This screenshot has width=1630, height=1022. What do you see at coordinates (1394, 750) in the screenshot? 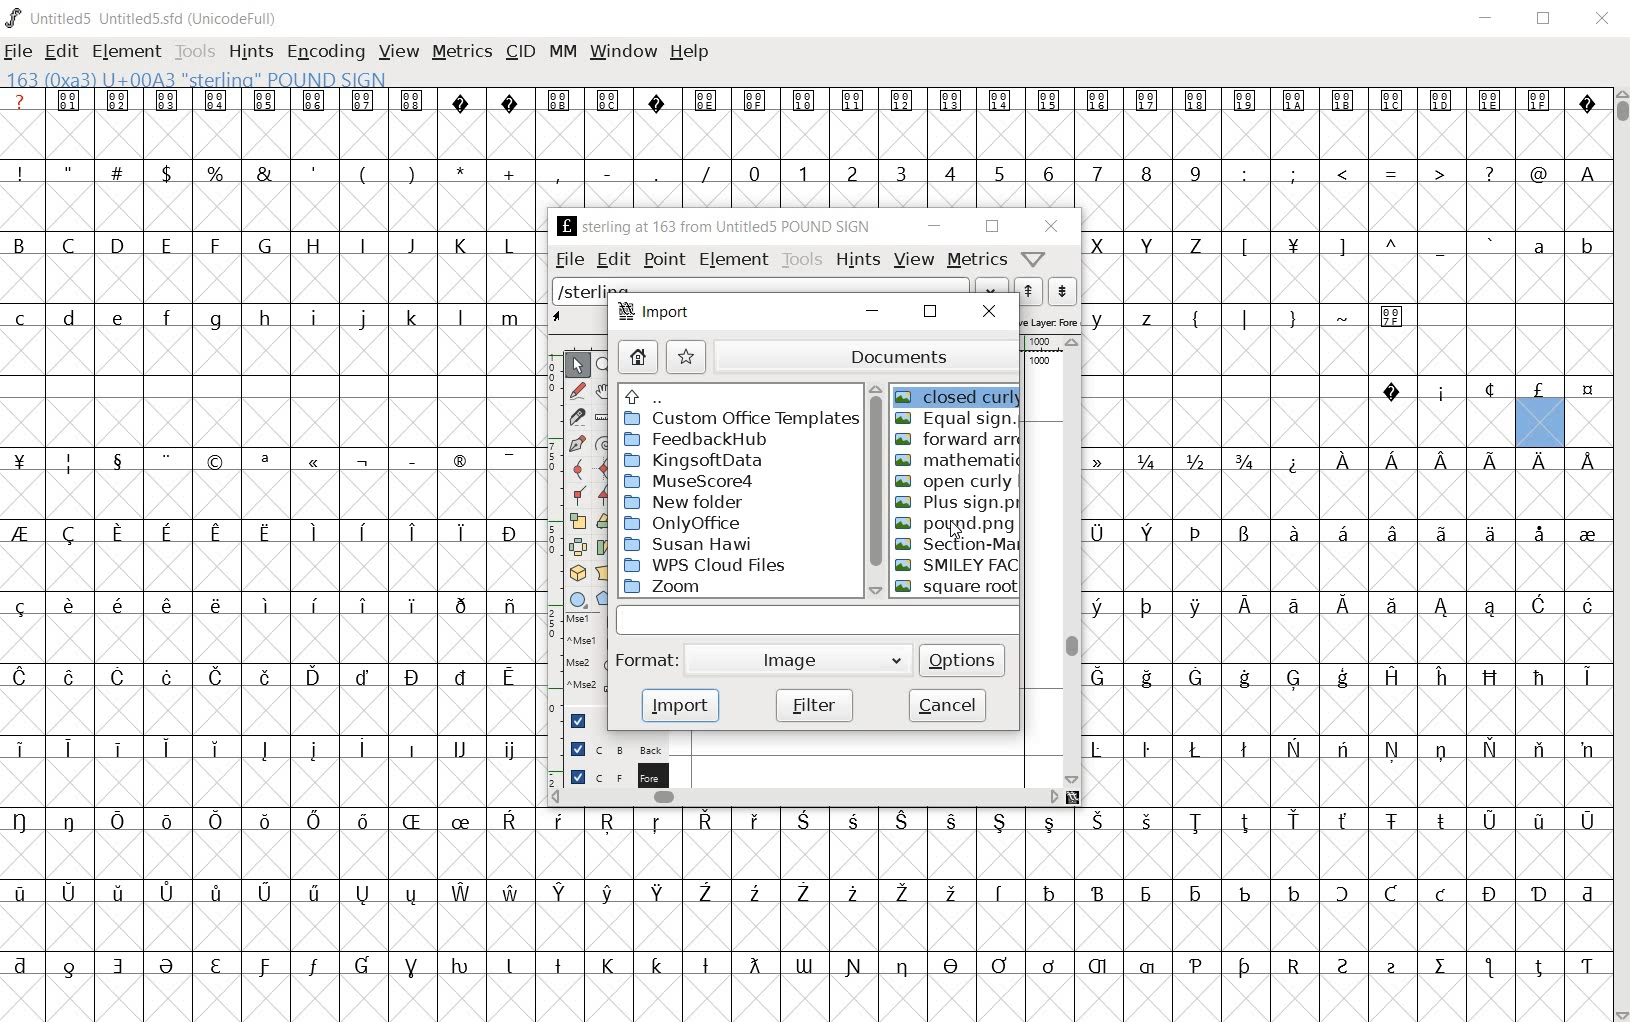
I see `Symbol` at bounding box center [1394, 750].